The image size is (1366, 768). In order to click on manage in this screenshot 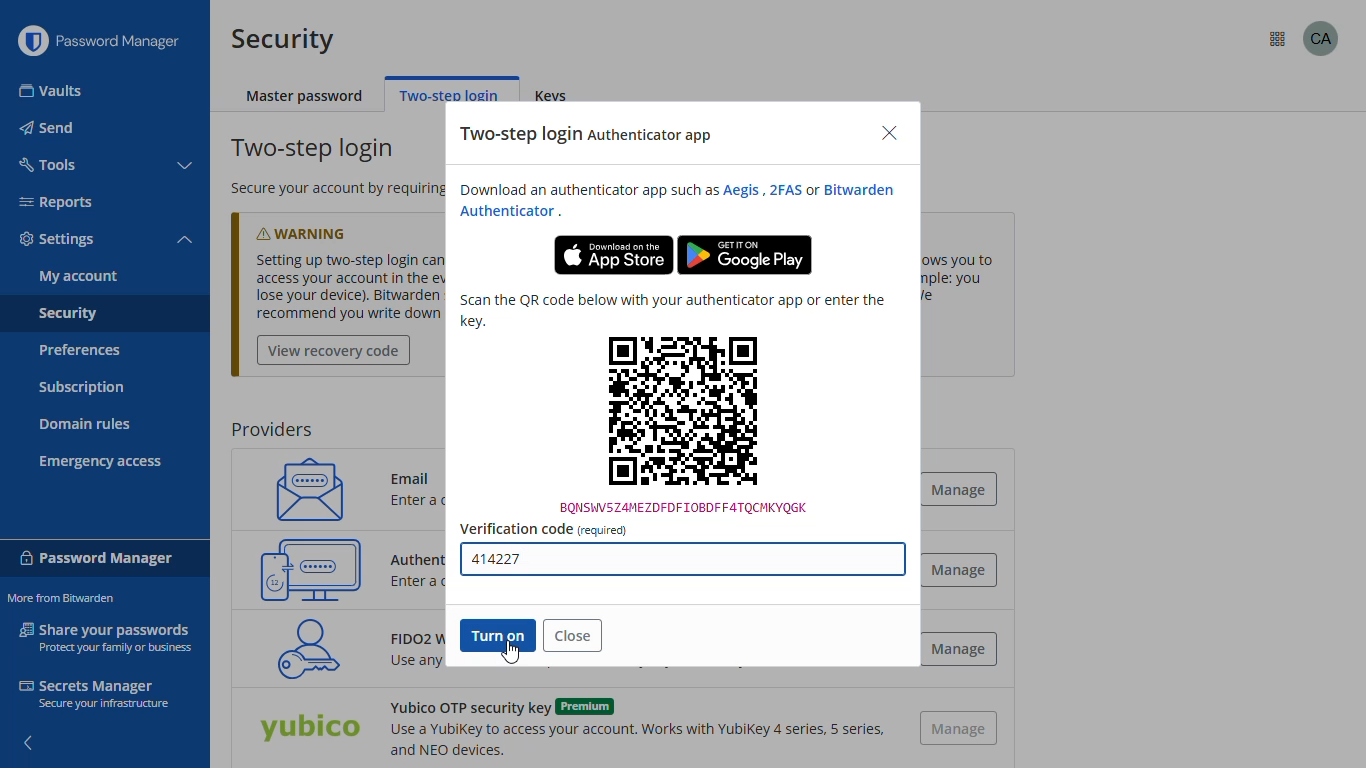, I will do `click(965, 489)`.